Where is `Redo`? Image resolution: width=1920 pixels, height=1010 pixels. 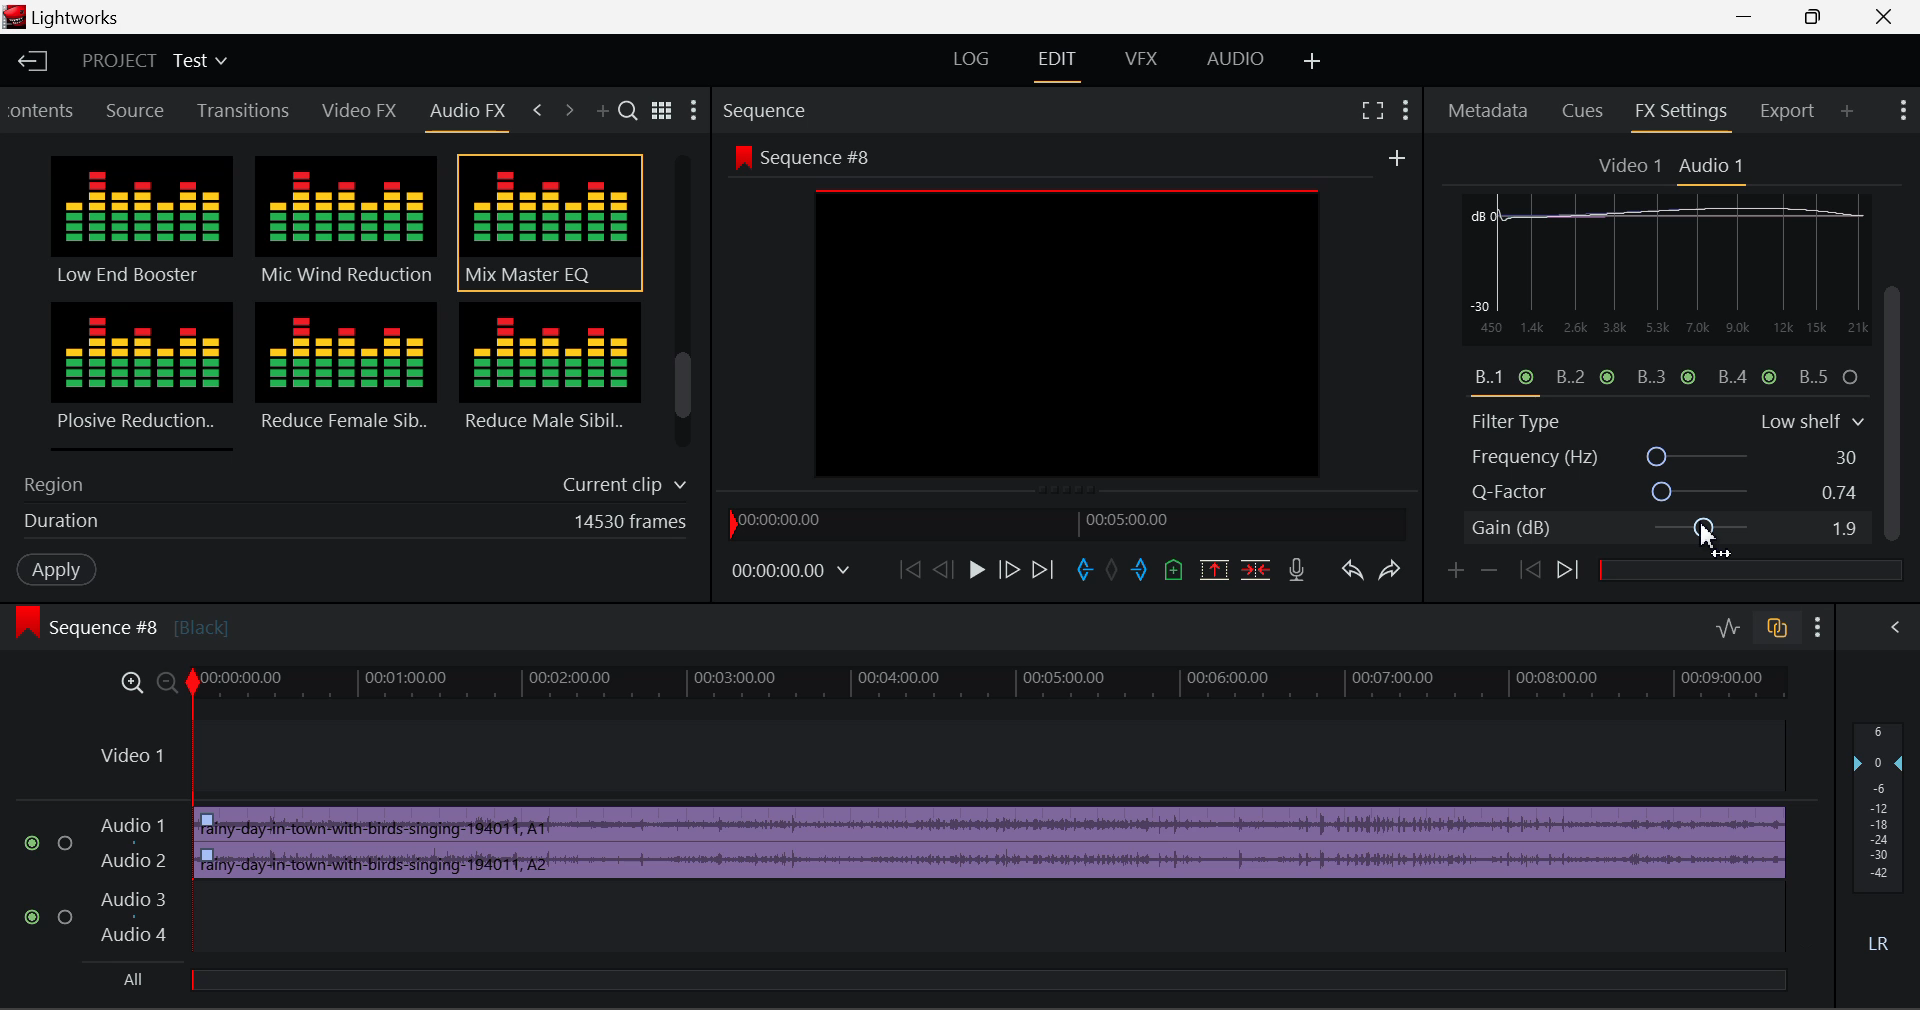
Redo is located at coordinates (1396, 576).